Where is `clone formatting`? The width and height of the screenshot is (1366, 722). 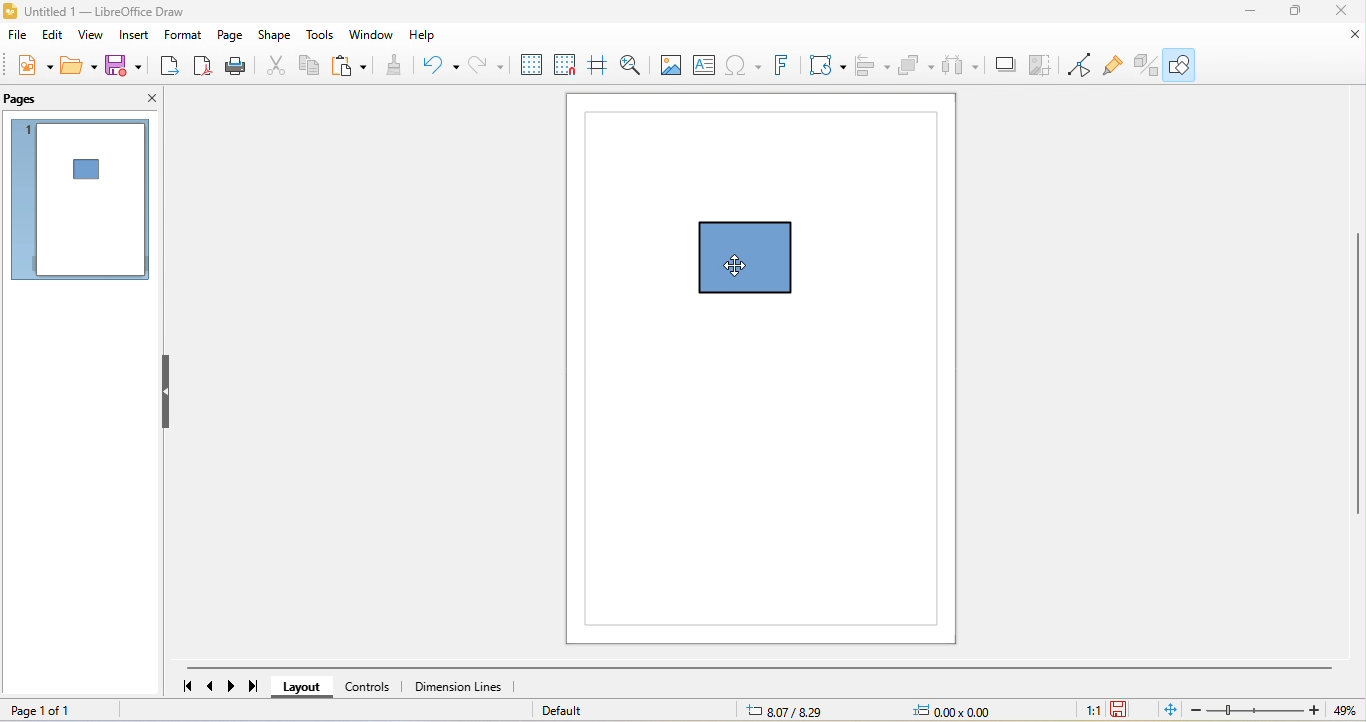
clone formatting is located at coordinates (396, 67).